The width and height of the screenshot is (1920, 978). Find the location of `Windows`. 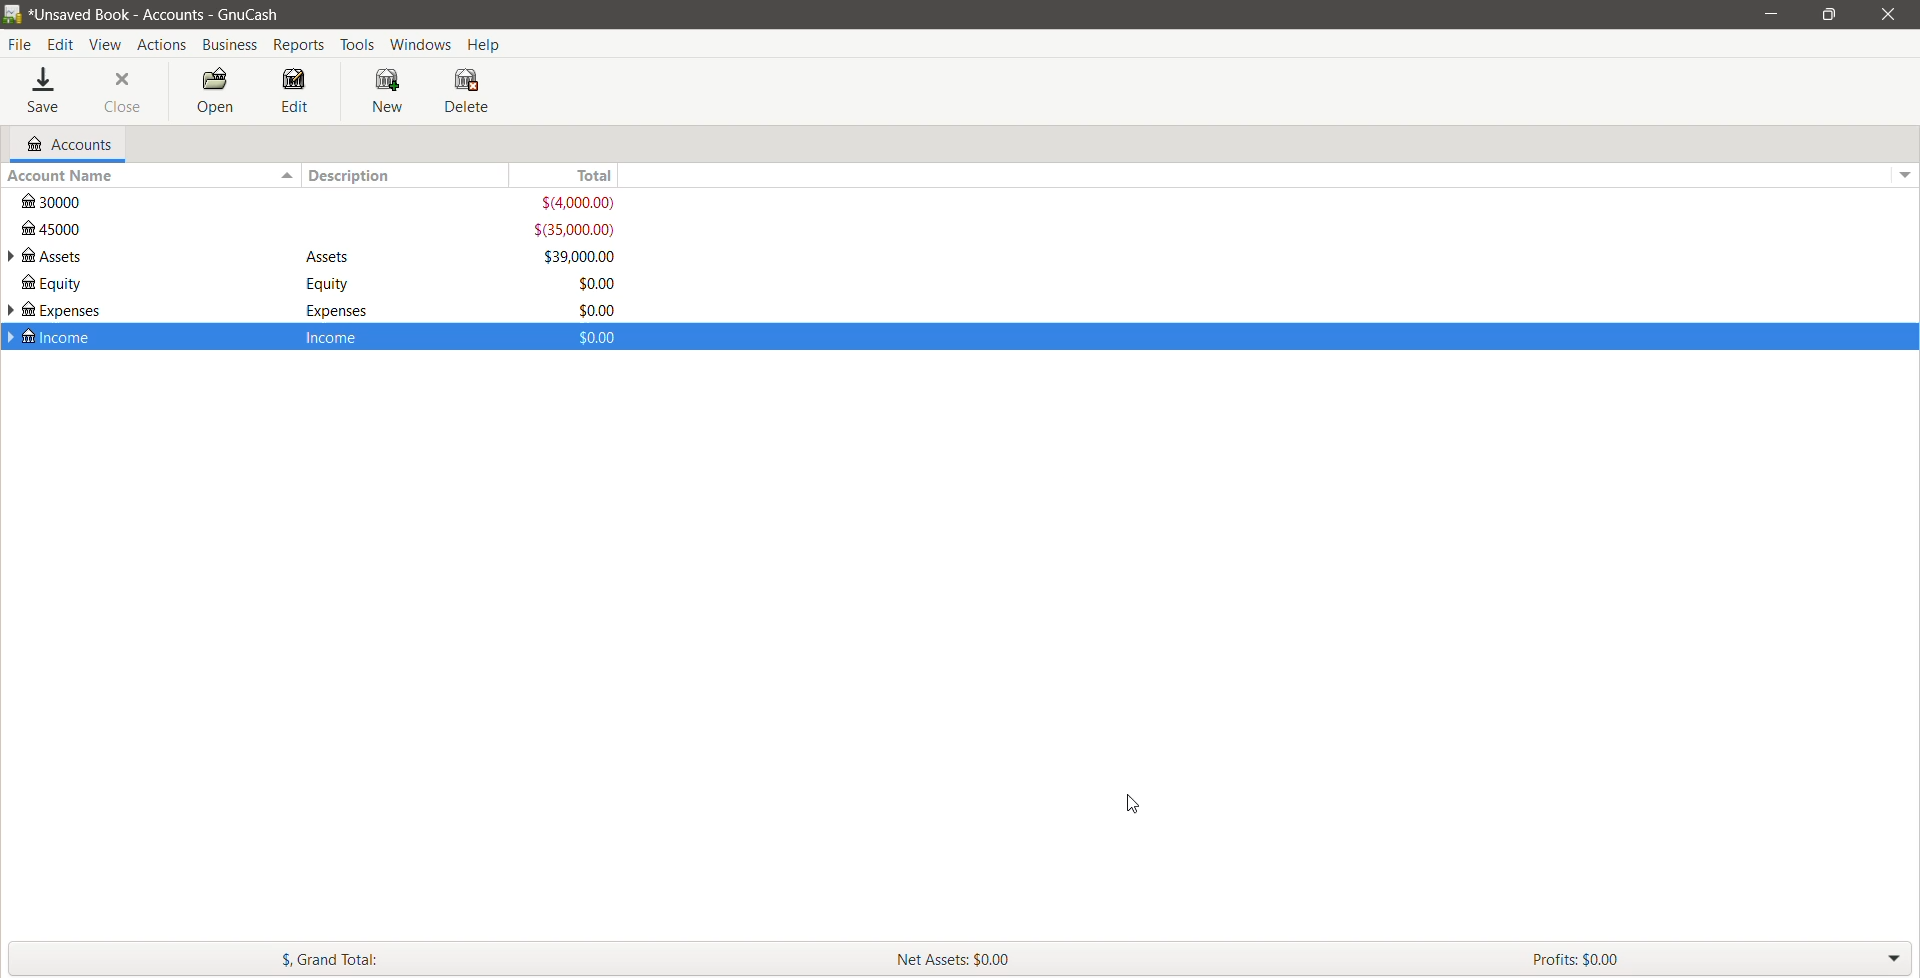

Windows is located at coordinates (422, 43).